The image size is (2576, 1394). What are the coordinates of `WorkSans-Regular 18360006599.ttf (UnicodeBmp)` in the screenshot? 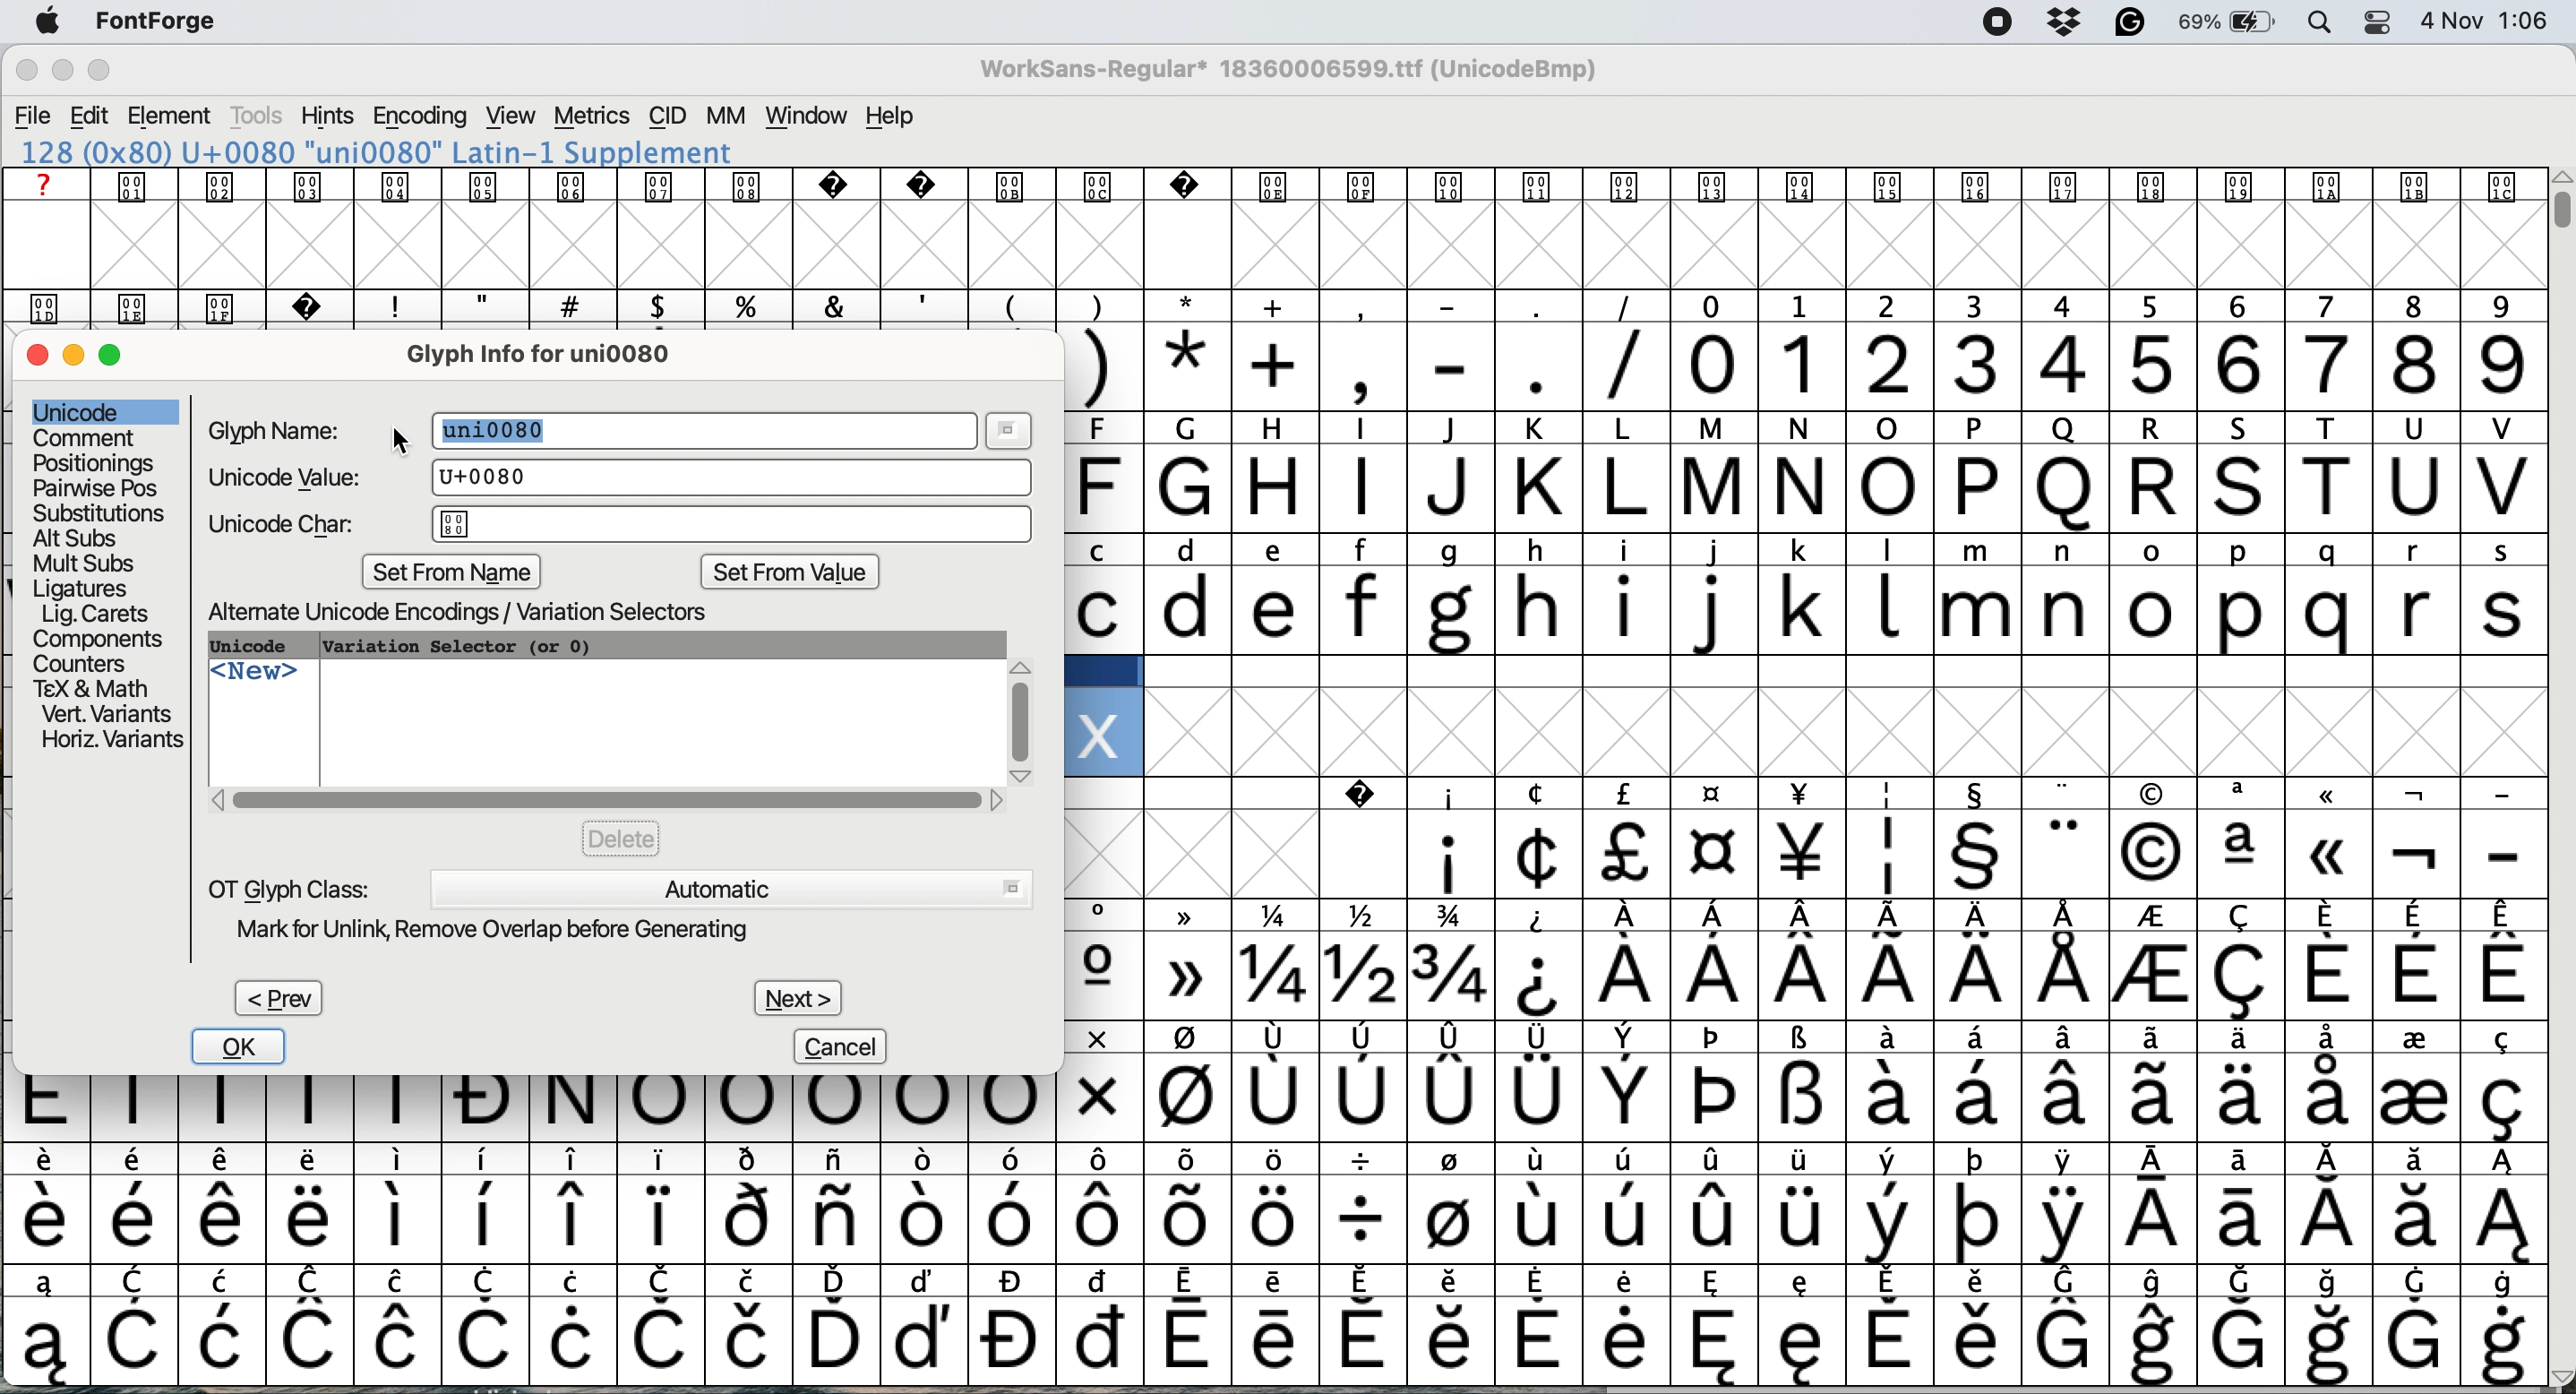 It's located at (1298, 74).